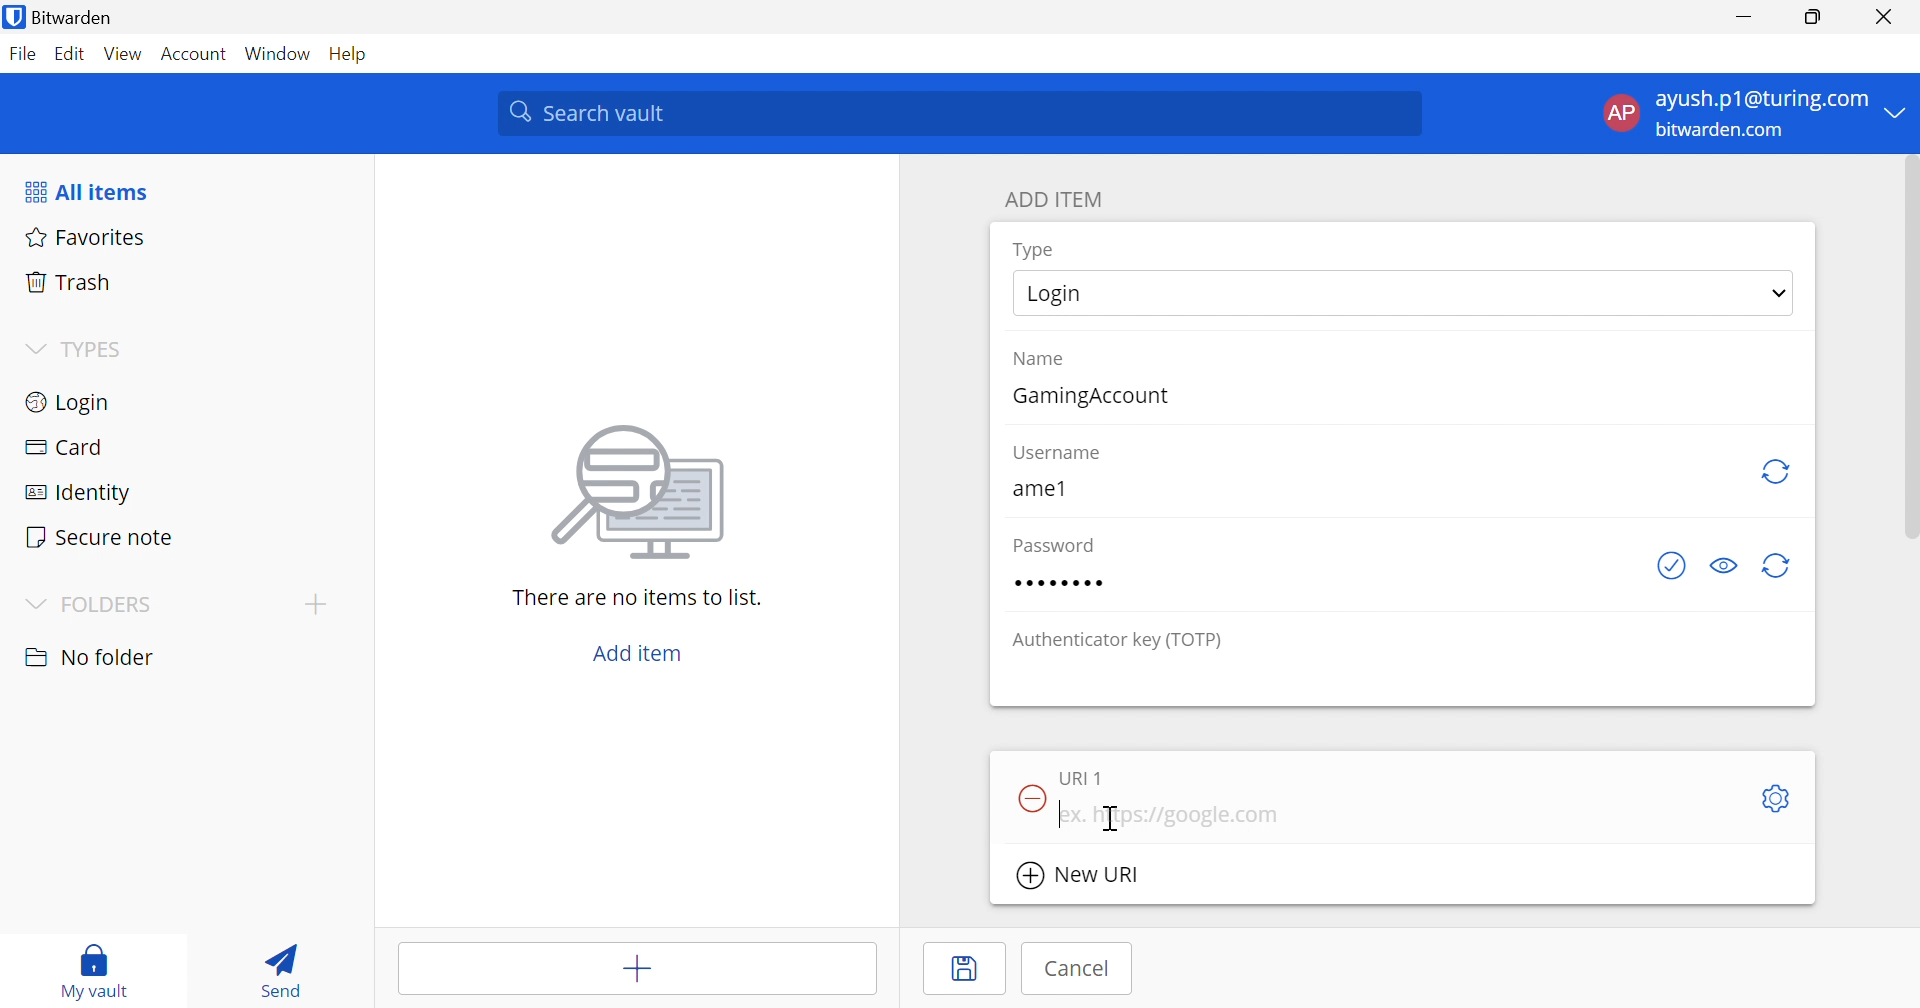 This screenshot has width=1920, height=1008. I want to click on Login, so click(70, 403).